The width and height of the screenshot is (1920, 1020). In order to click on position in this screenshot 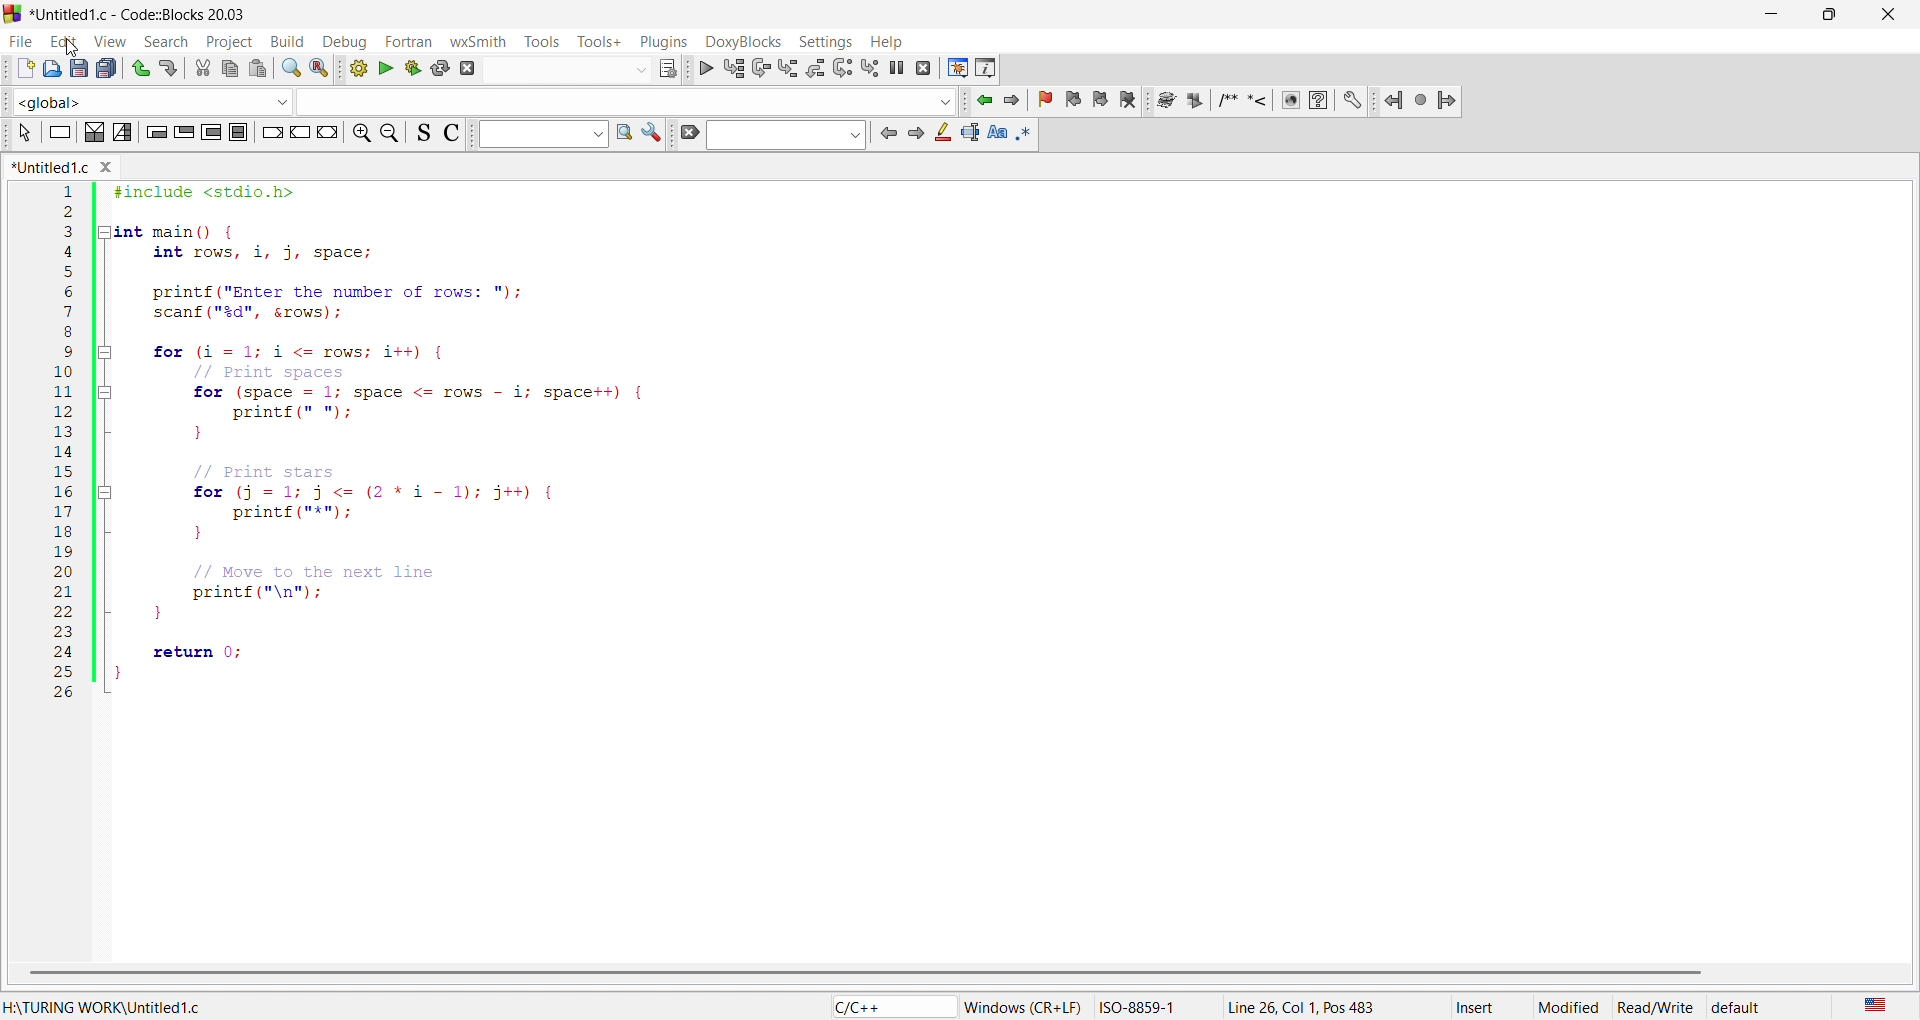, I will do `click(1320, 1005)`.